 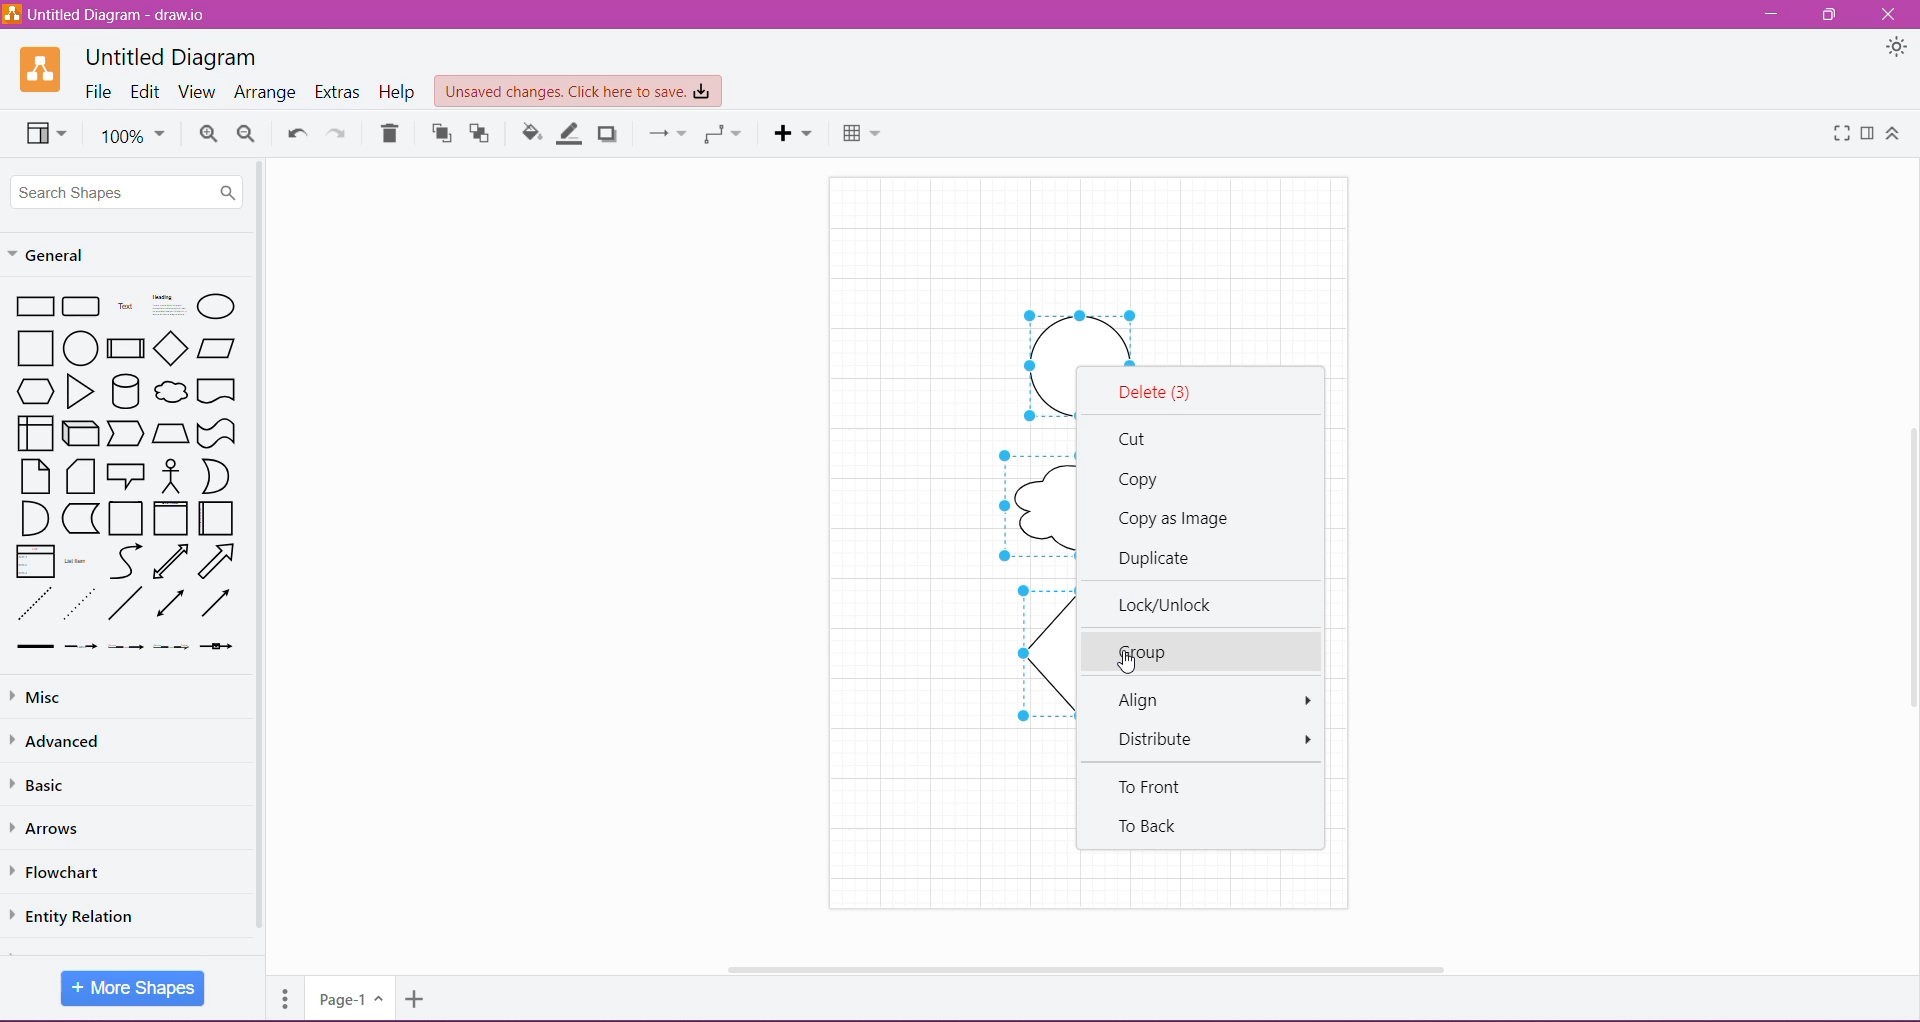 I want to click on Undo, so click(x=295, y=131).